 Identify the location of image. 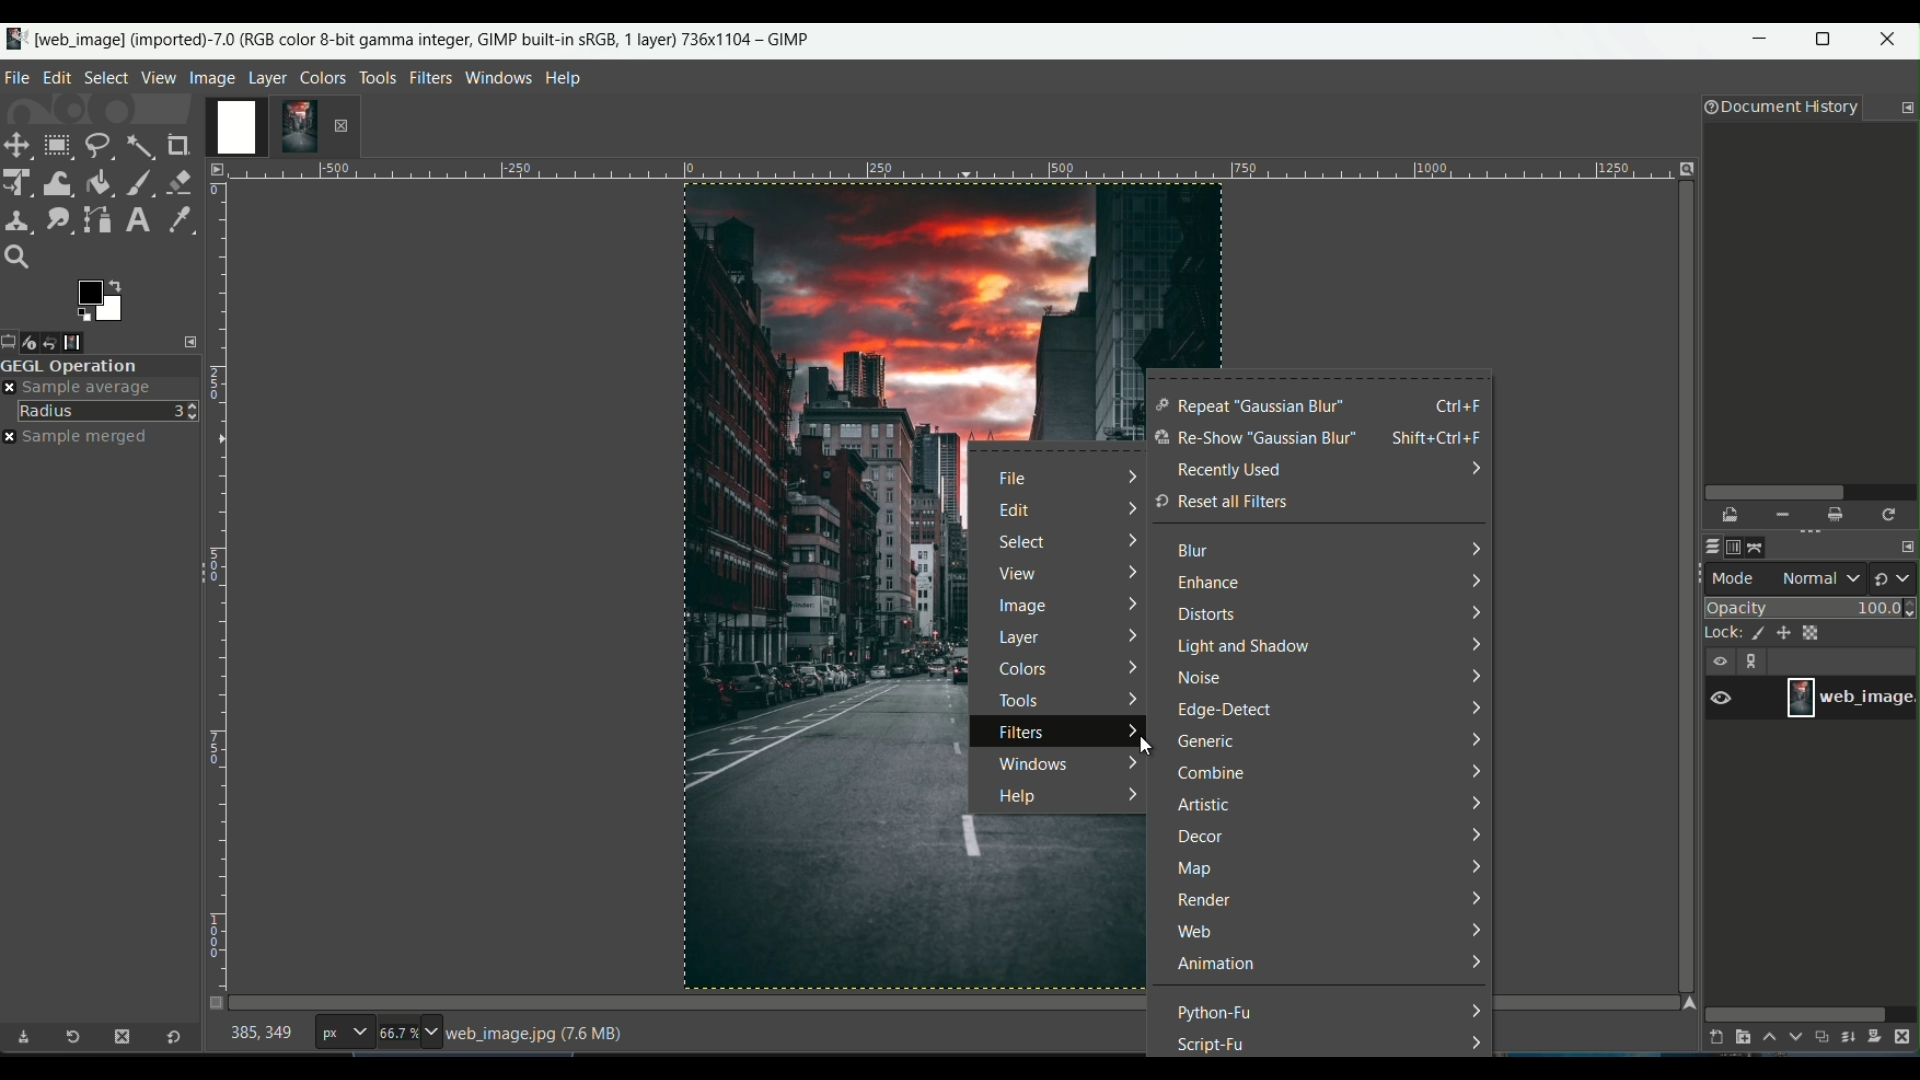
(1022, 609).